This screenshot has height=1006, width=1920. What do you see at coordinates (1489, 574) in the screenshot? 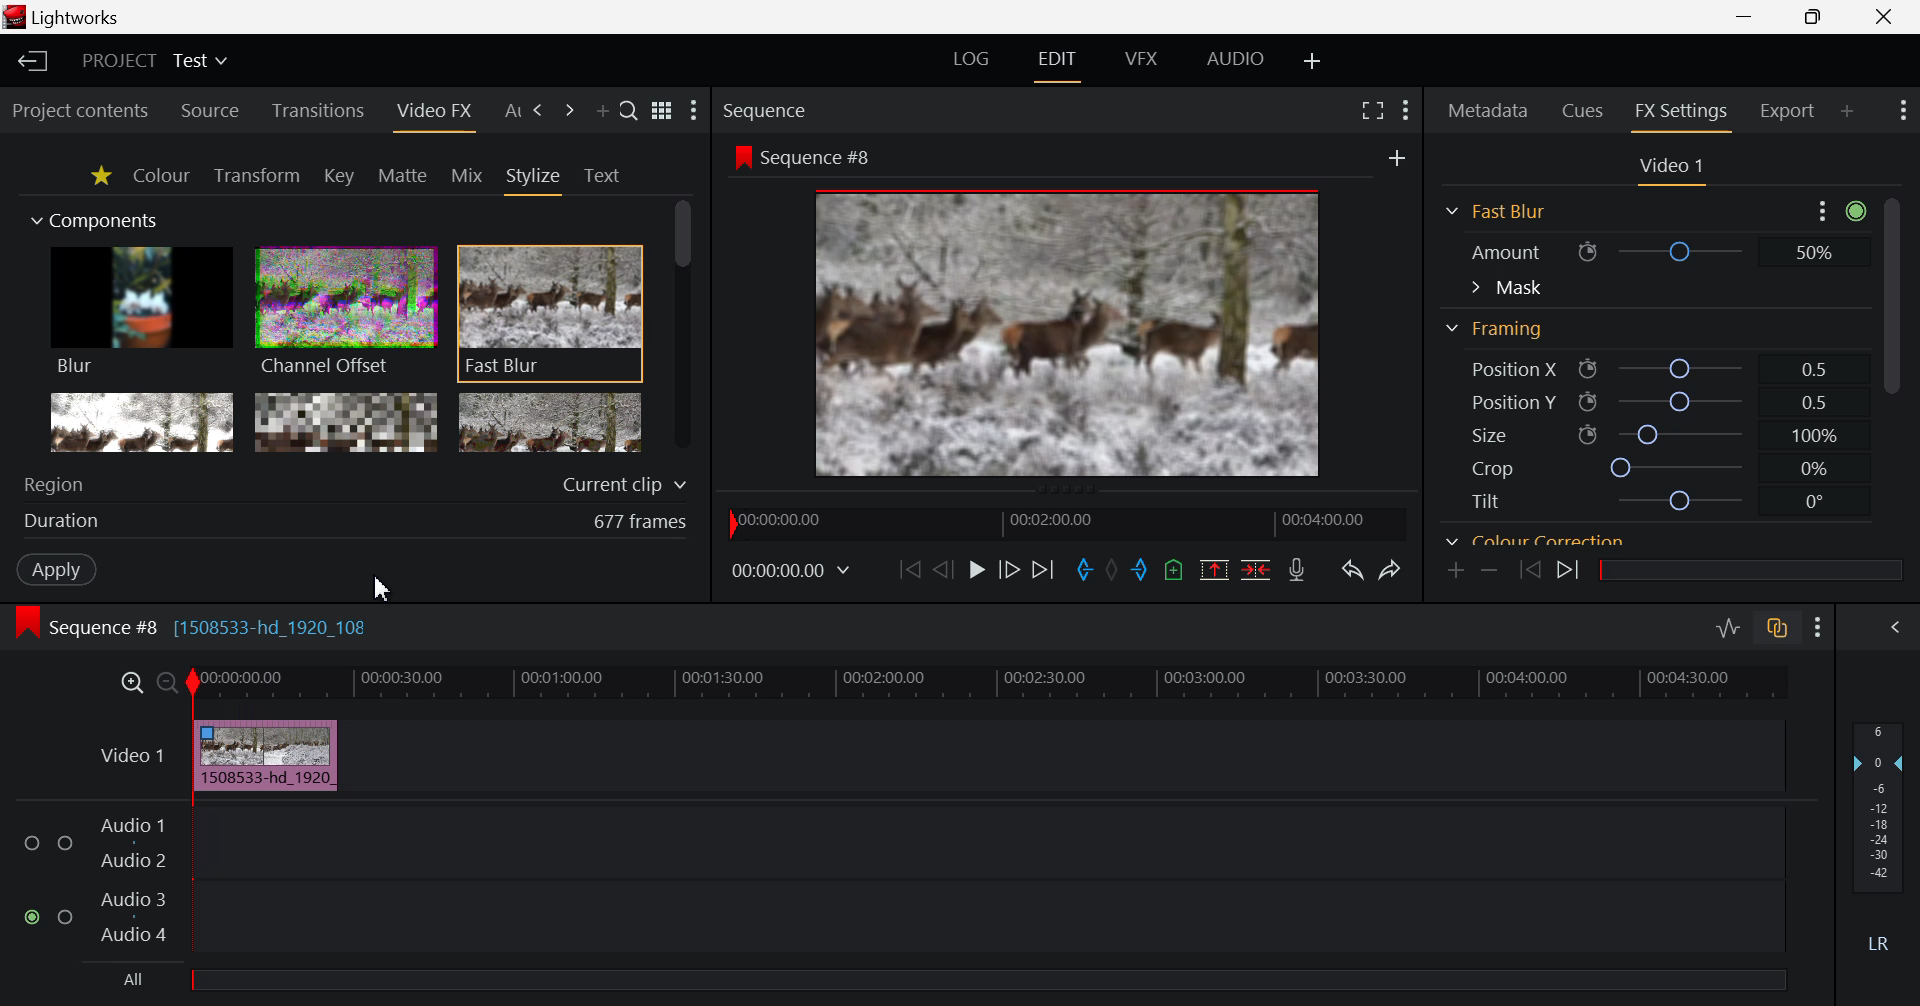
I see `Remove keyframe` at bounding box center [1489, 574].